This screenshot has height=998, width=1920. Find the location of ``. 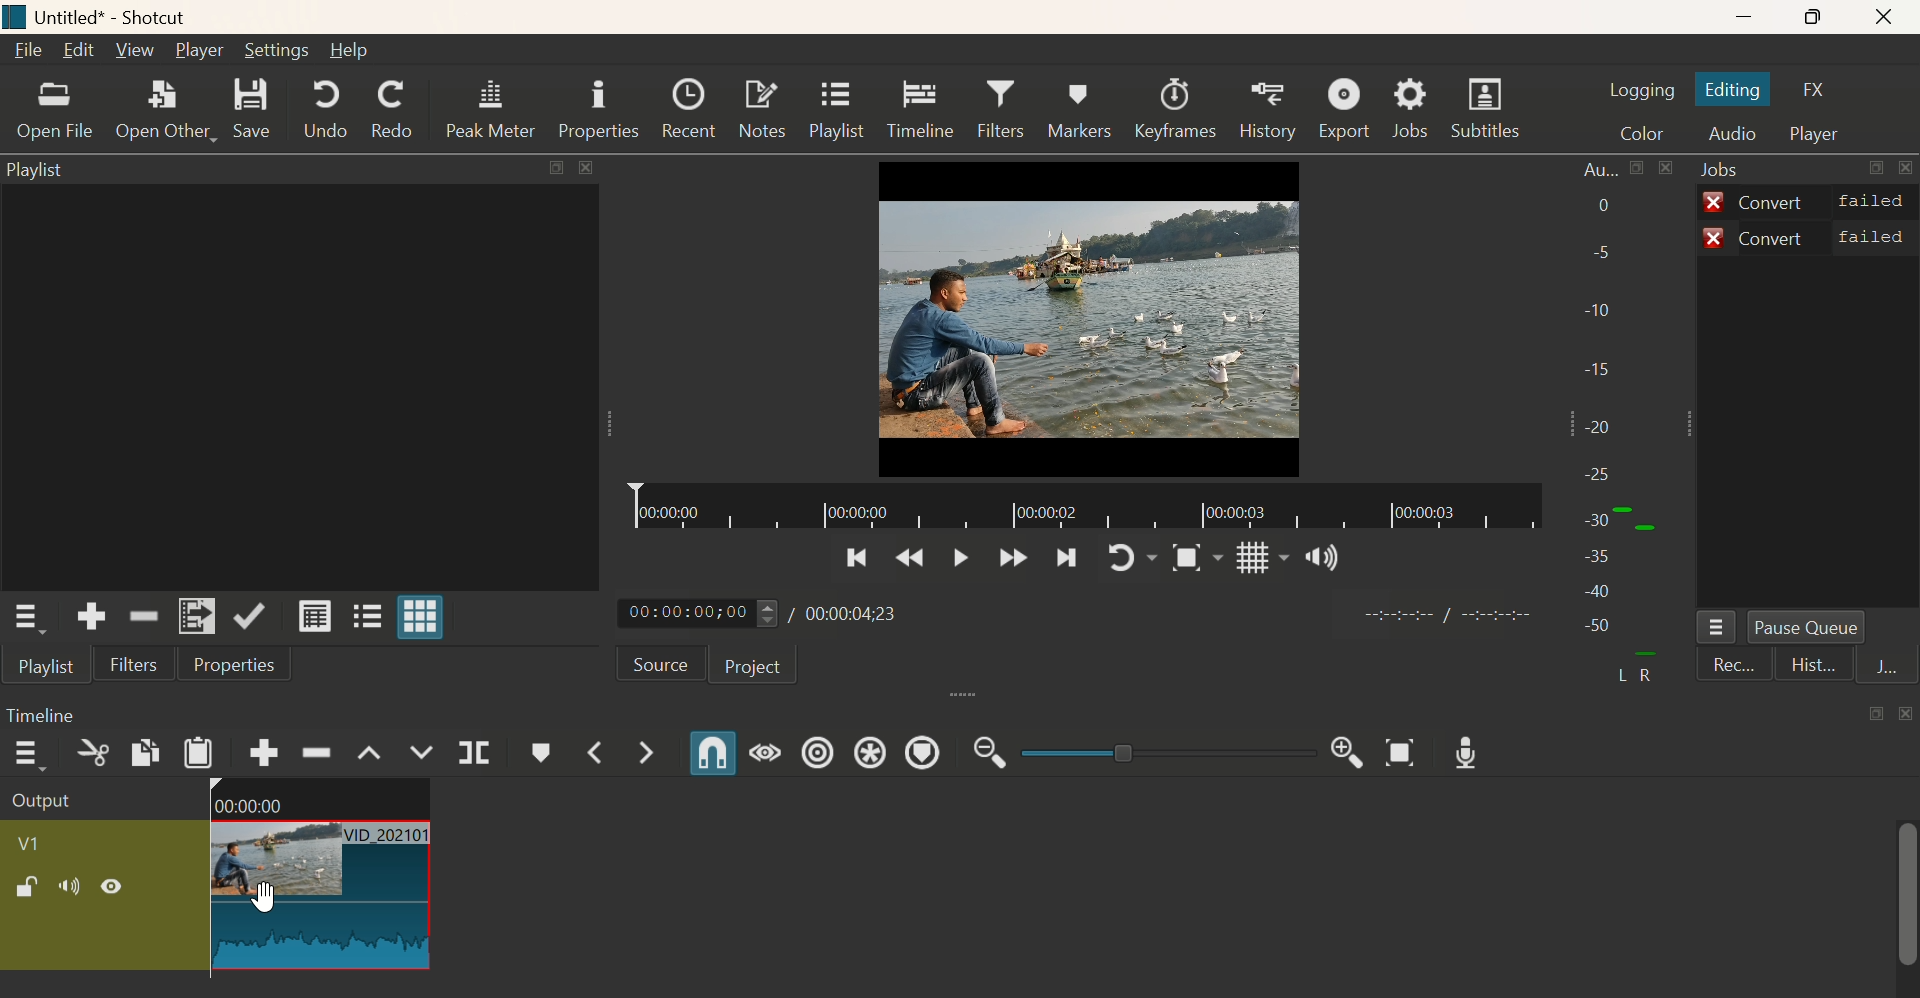

 is located at coordinates (207, 48).